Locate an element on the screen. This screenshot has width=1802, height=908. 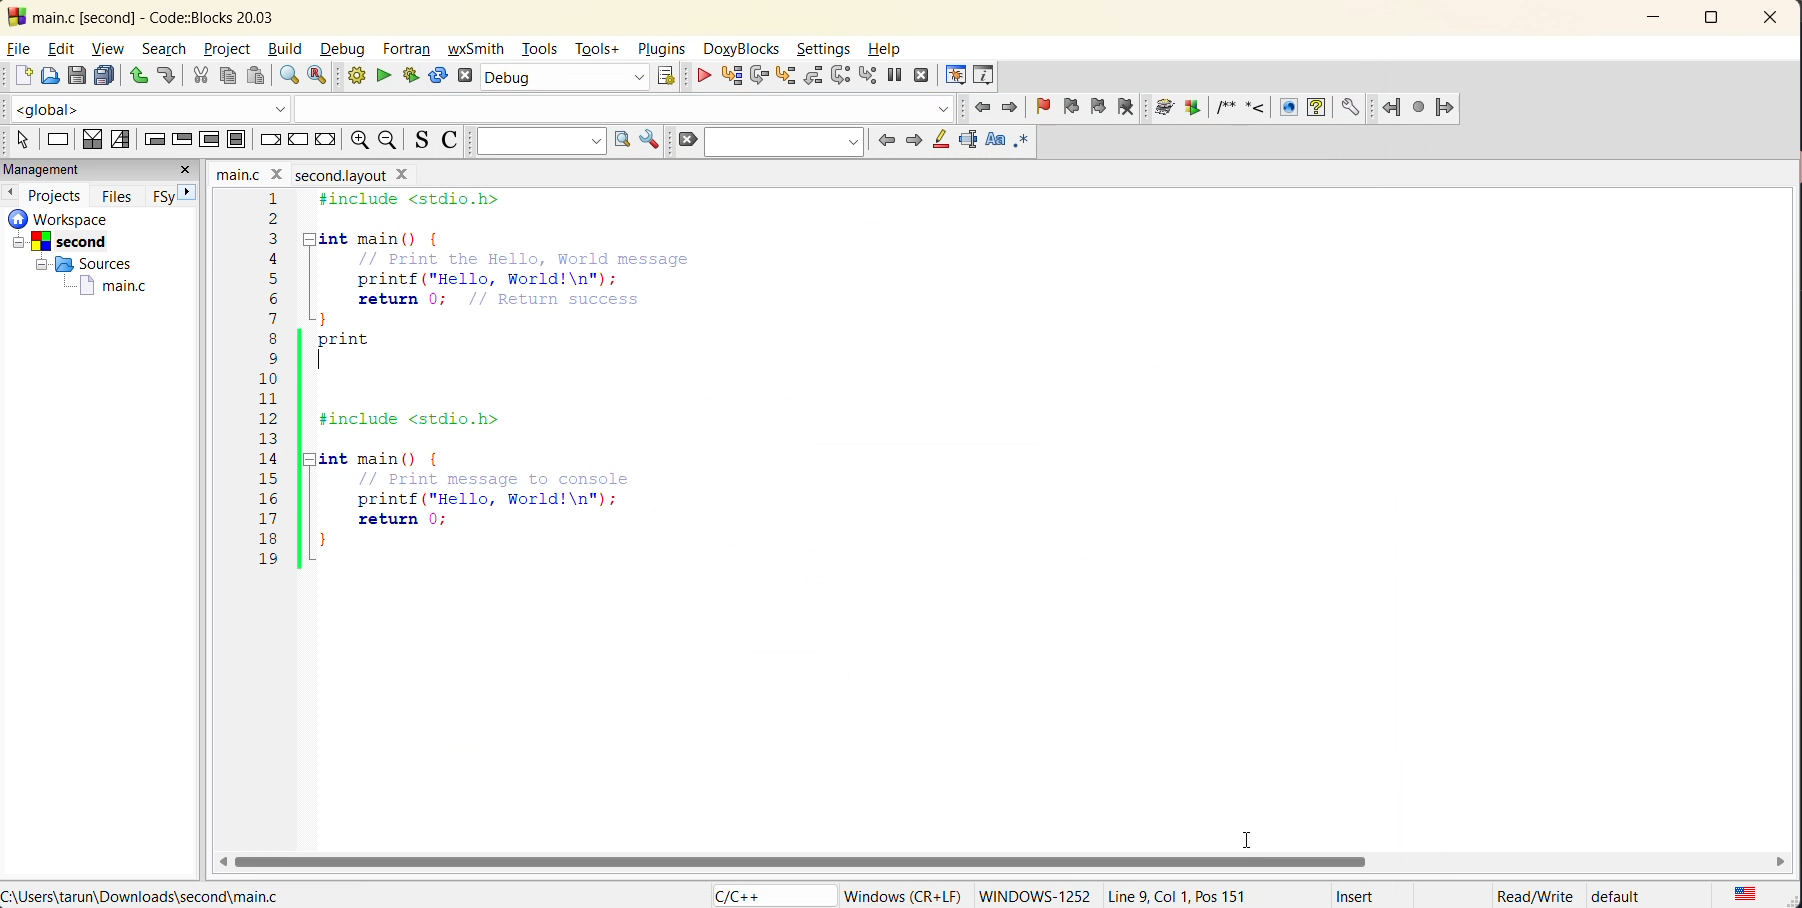
build target is located at coordinates (566, 79).